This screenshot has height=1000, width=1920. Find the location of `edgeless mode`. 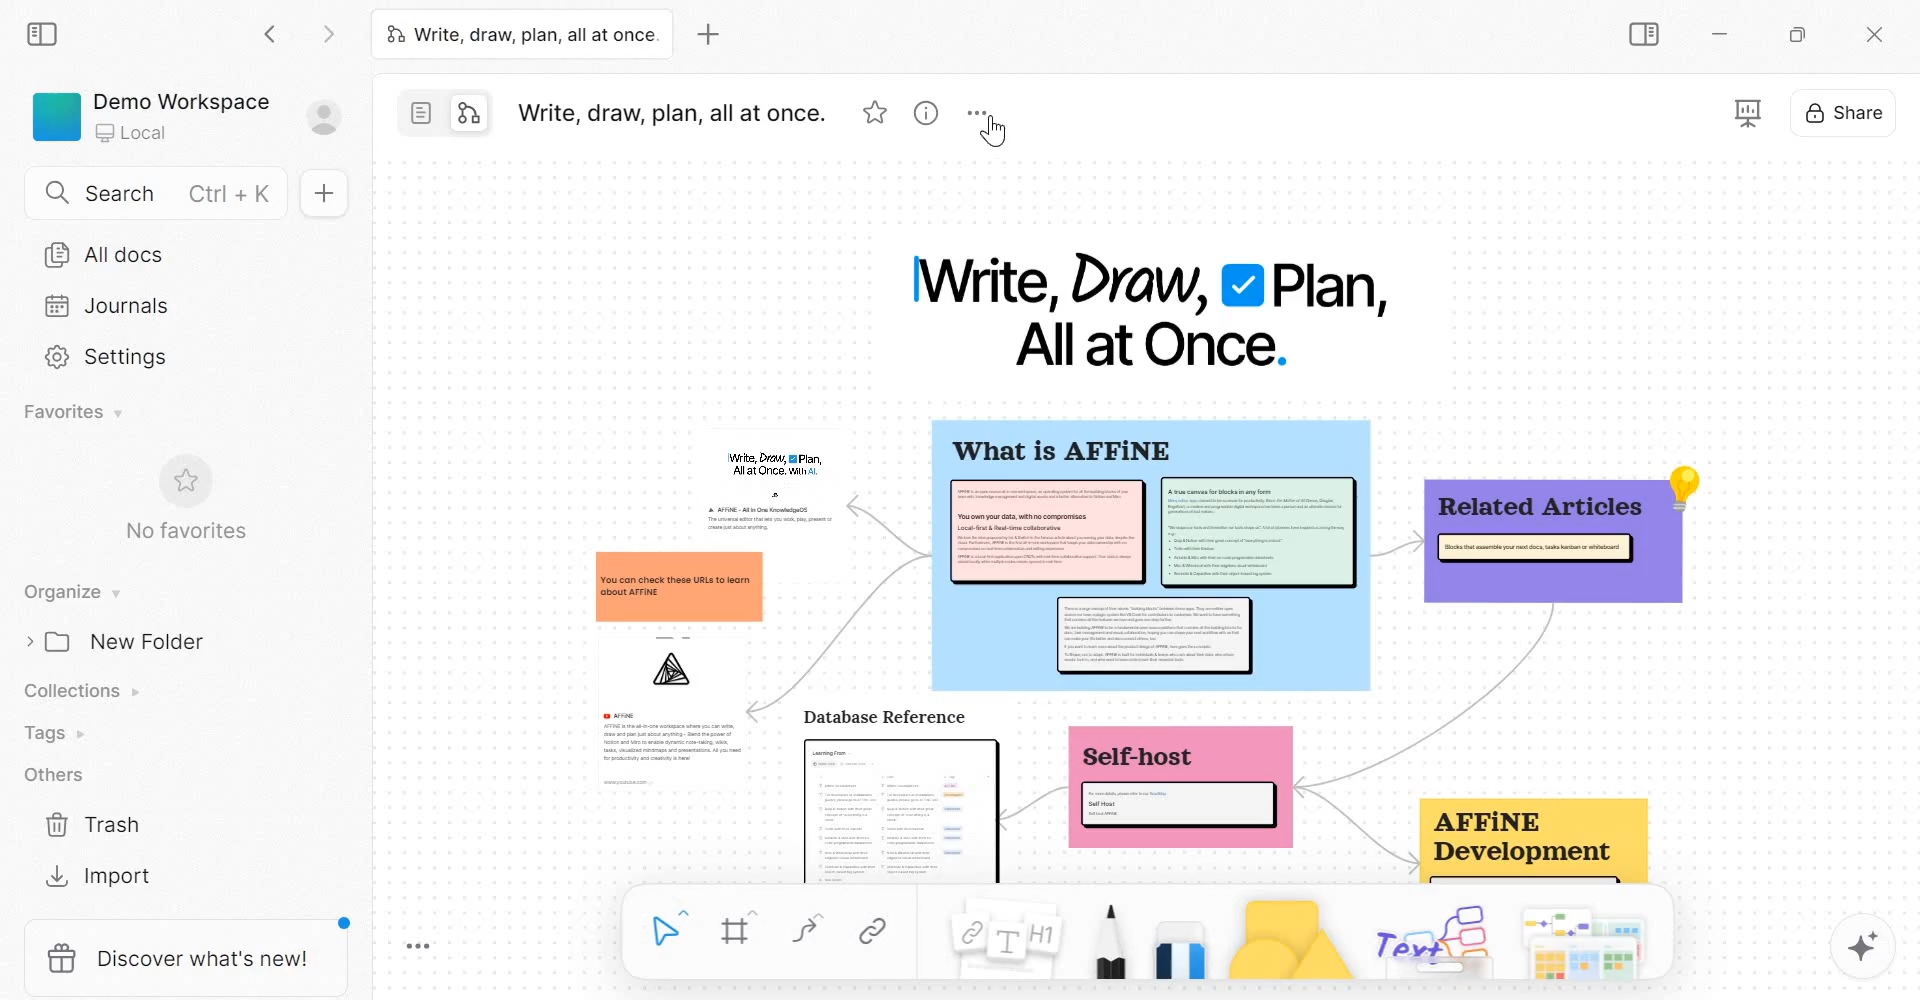

edgeless mode is located at coordinates (468, 113).